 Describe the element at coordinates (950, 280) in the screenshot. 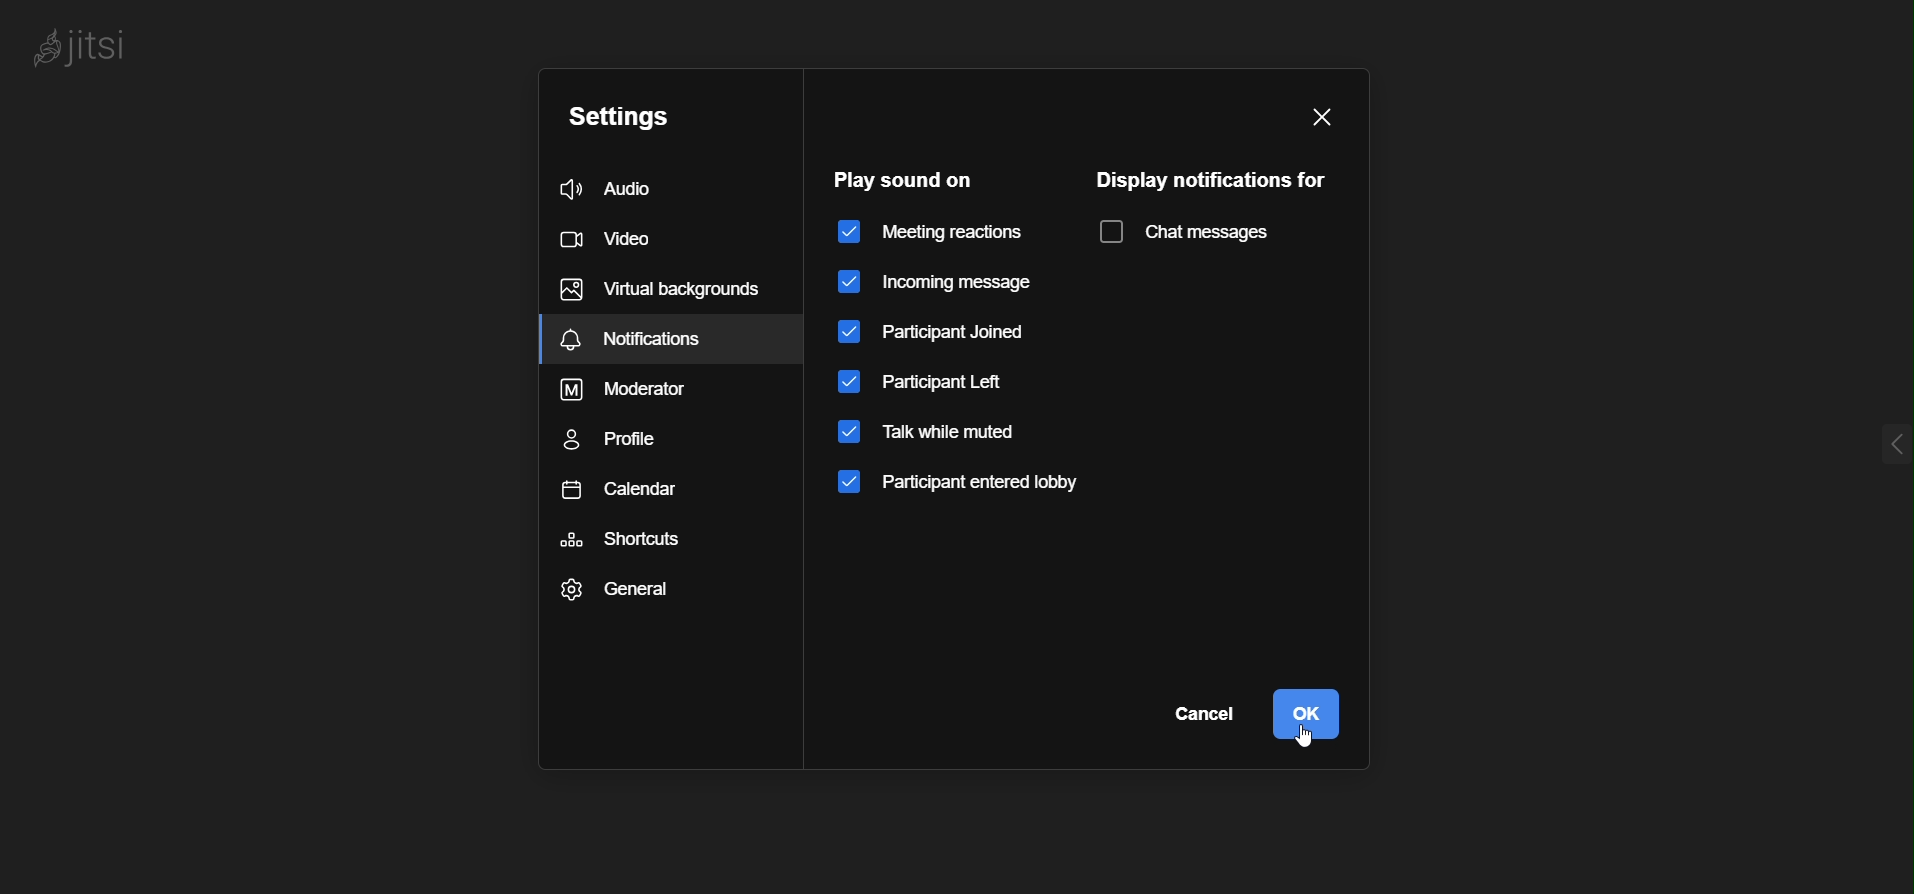

I see `incoming message` at that location.